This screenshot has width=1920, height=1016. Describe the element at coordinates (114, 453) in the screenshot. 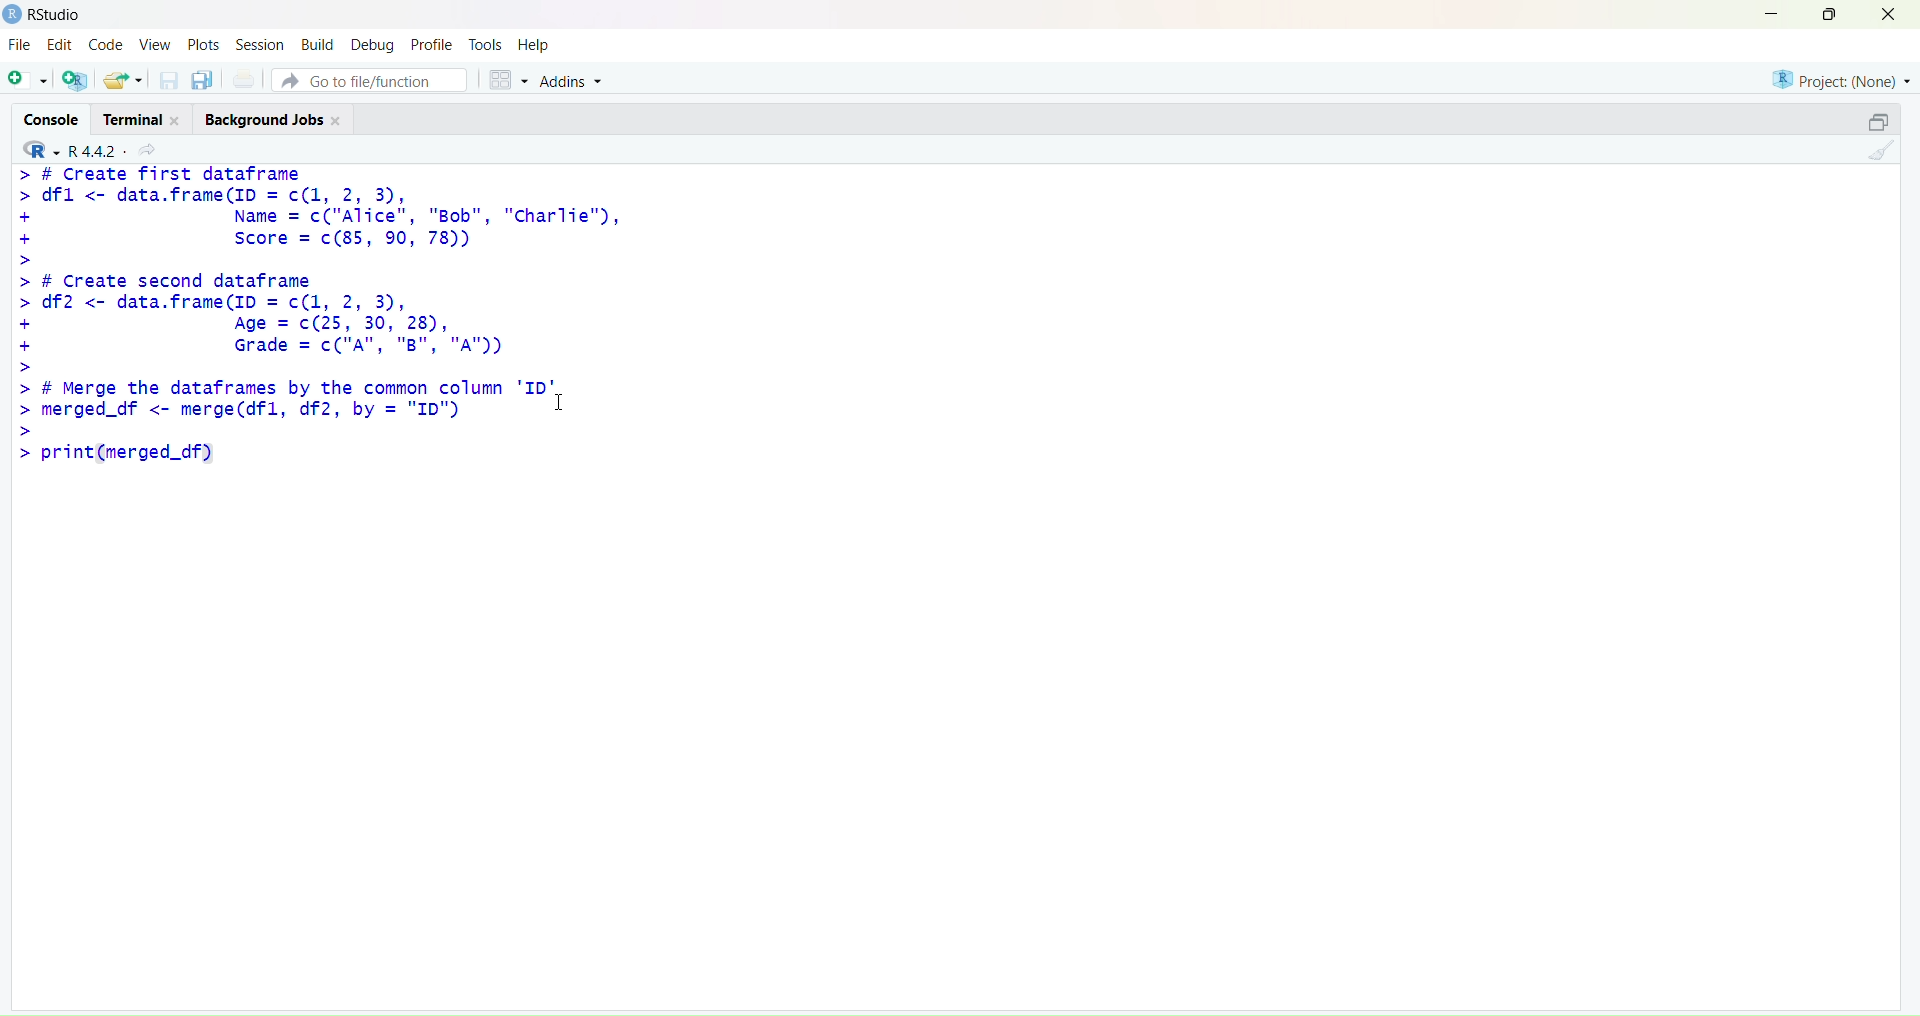

I see ` print(merged_df)` at that location.